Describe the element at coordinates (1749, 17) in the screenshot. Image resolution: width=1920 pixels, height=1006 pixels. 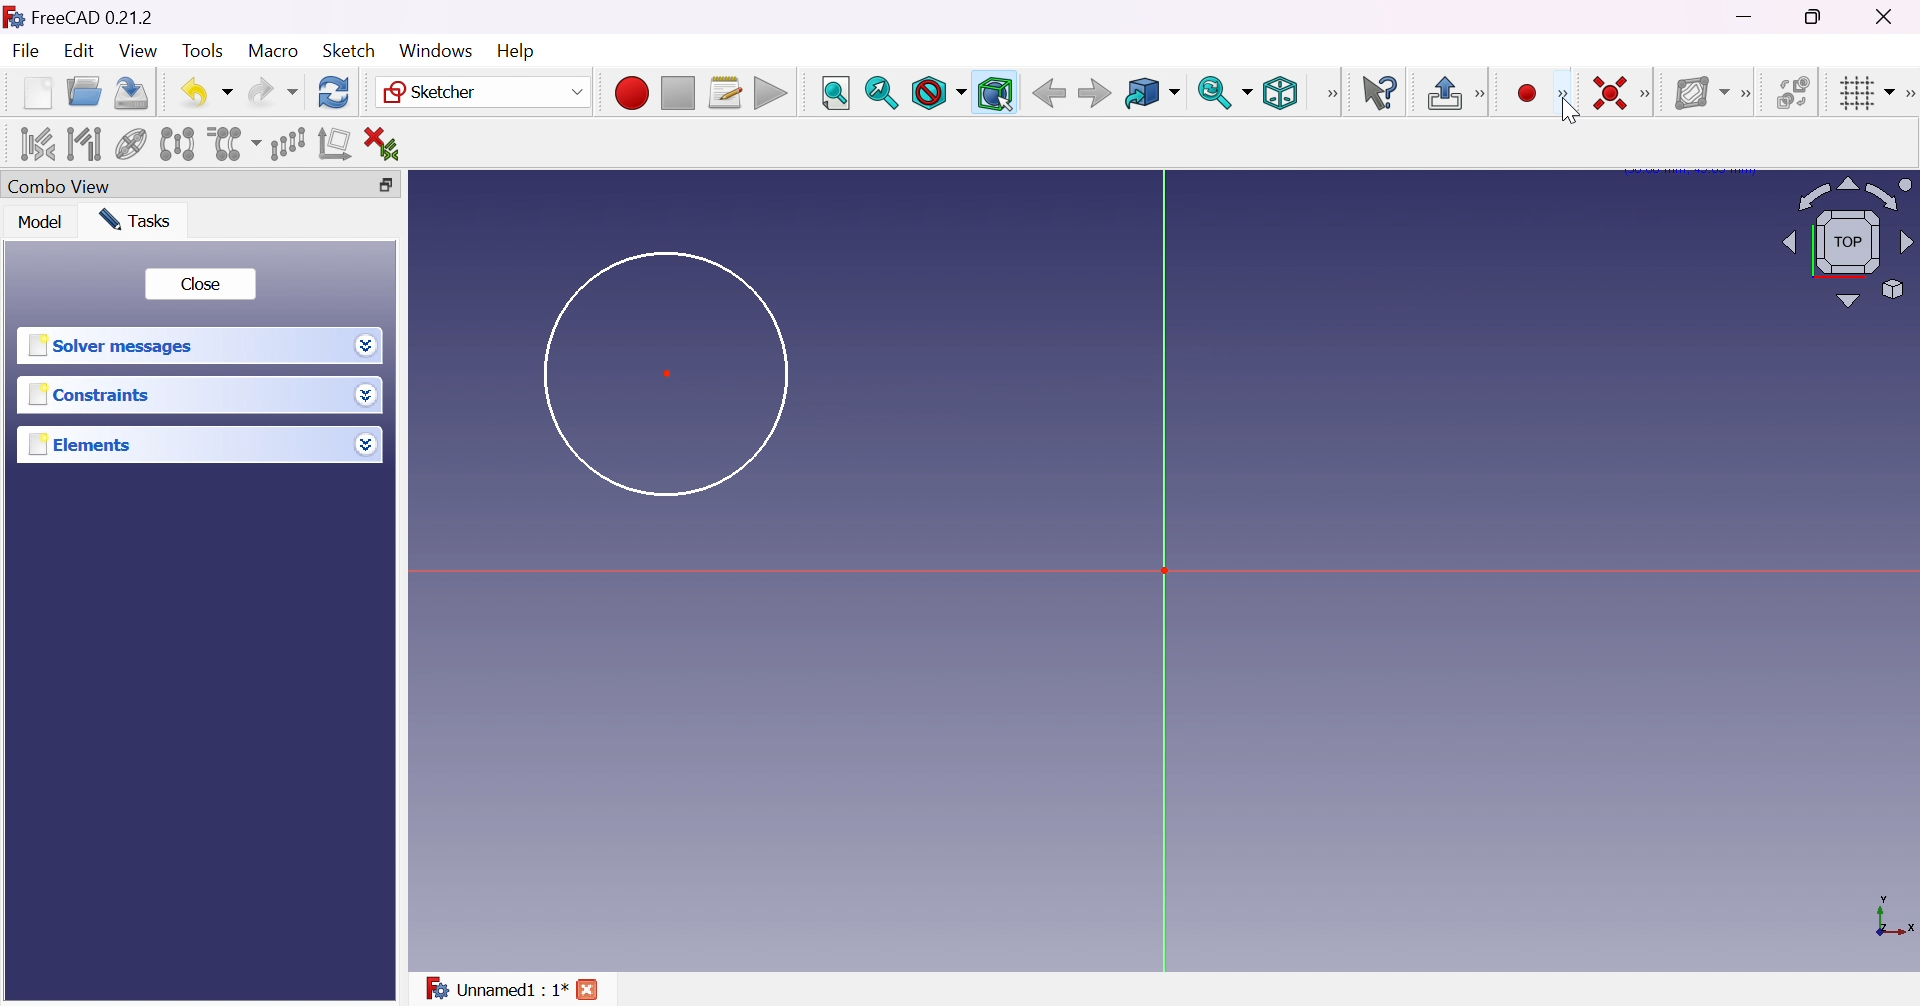
I see `Minimize` at that location.